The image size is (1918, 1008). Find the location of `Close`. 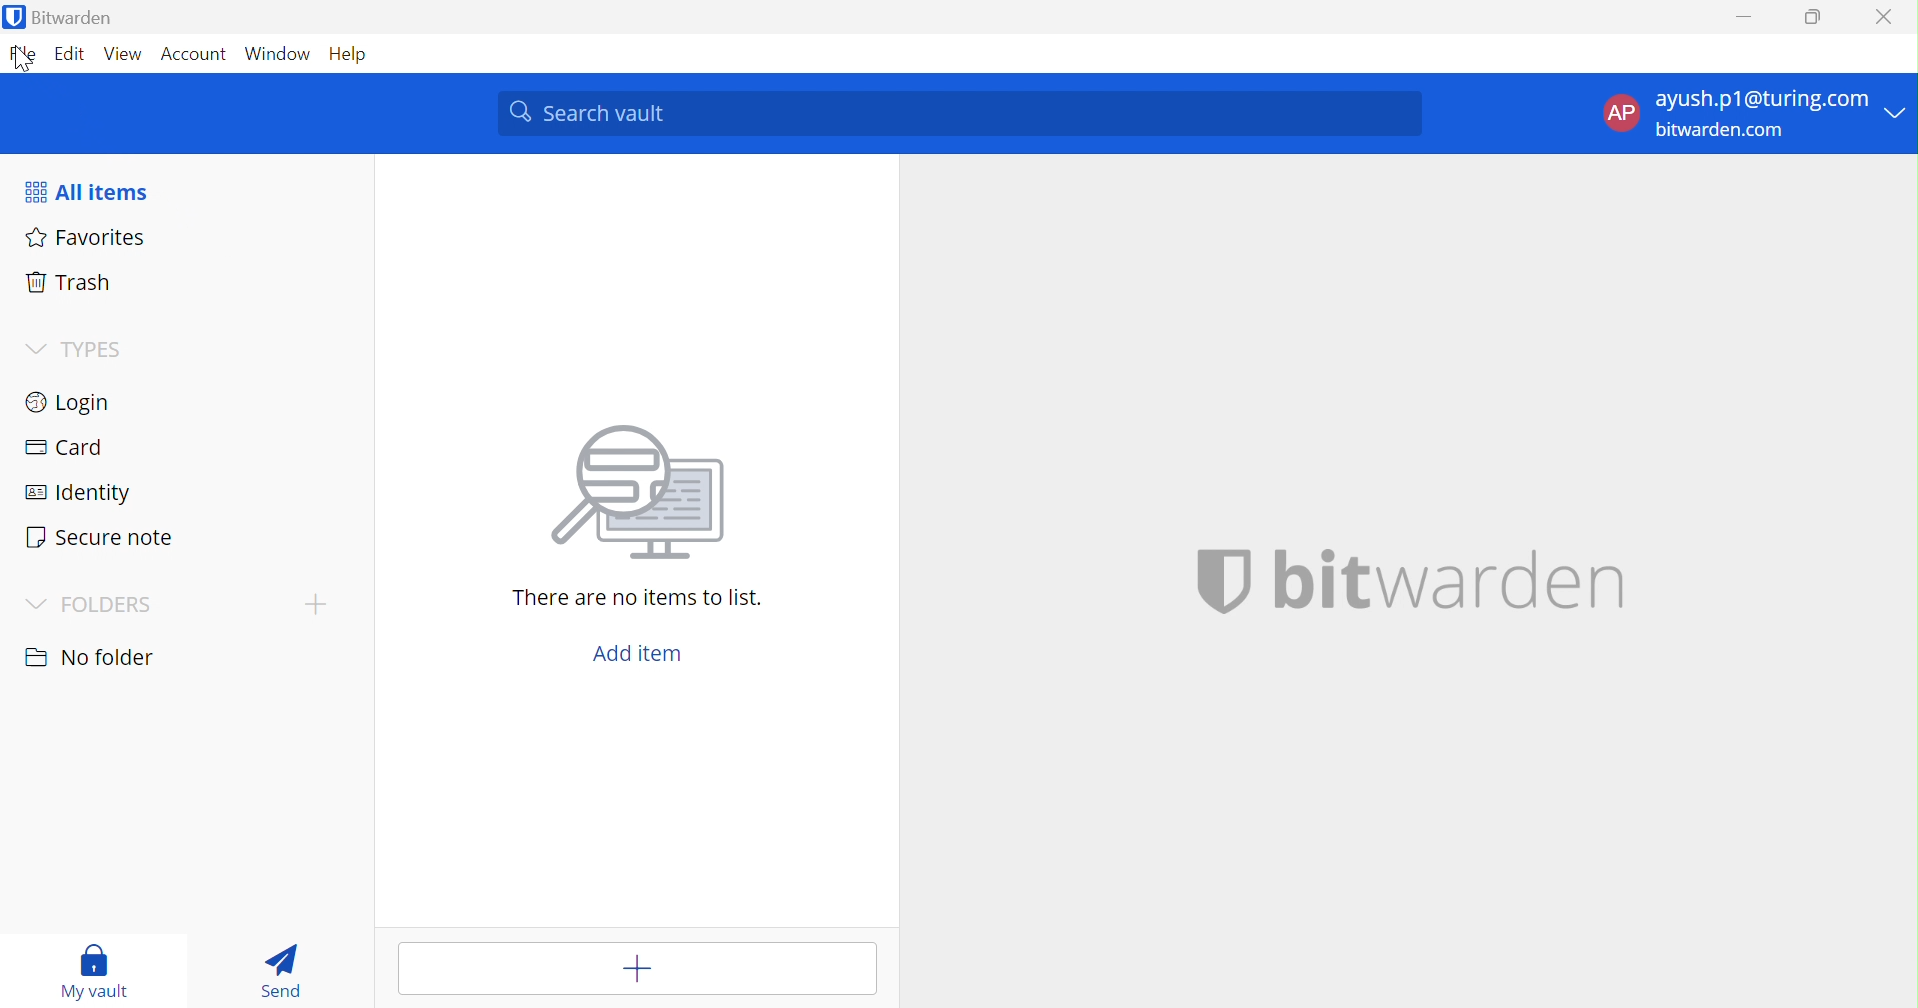

Close is located at coordinates (1883, 14).